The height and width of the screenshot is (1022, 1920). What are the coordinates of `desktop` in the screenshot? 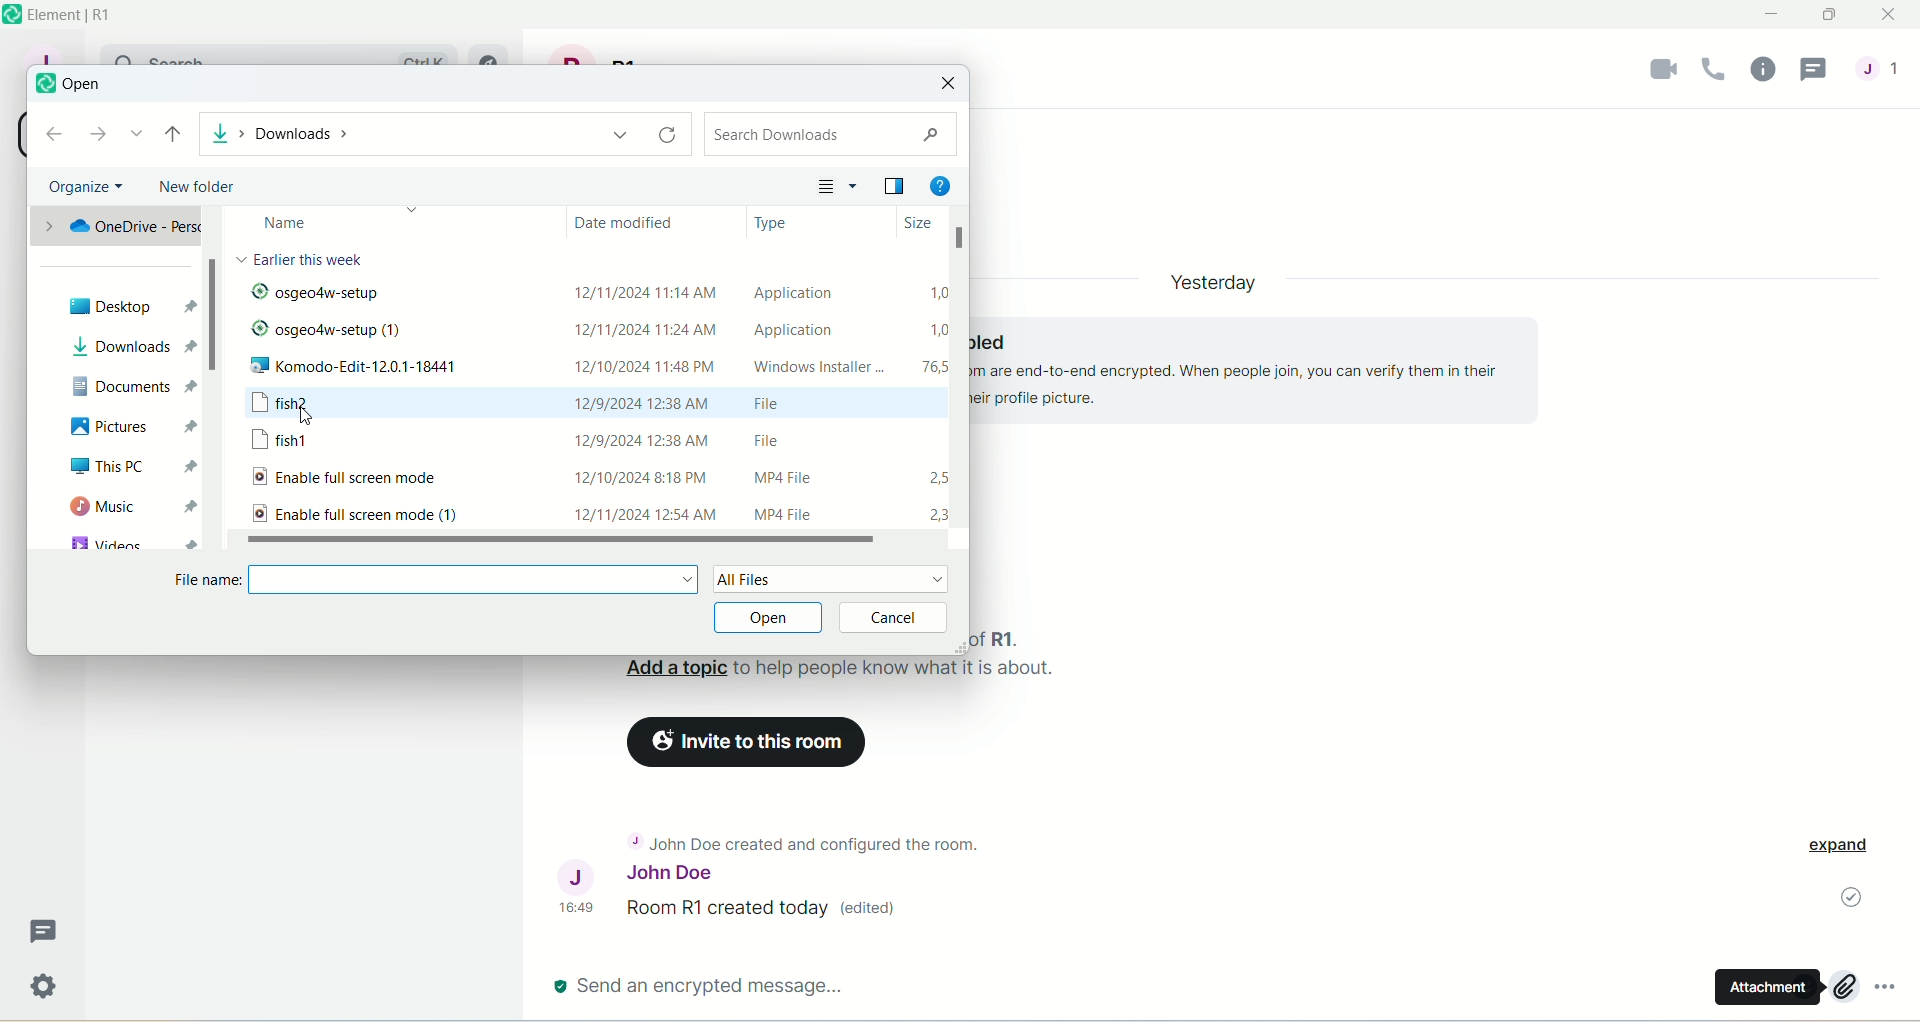 It's located at (128, 304).